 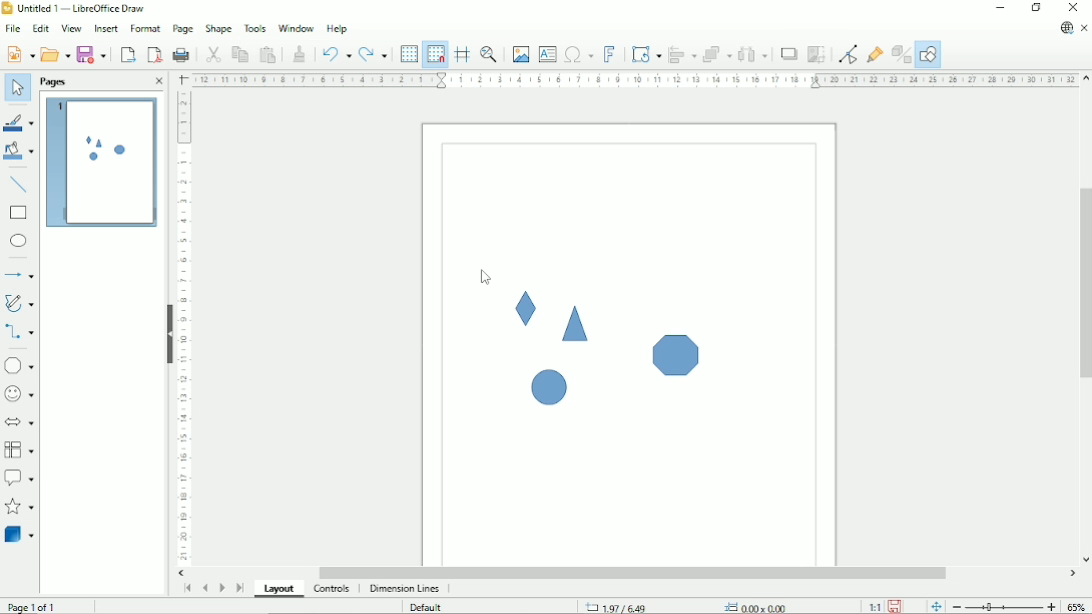 What do you see at coordinates (1085, 559) in the screenshot?
I see `Vertical scroll button` at bounding box center [1085, 559].